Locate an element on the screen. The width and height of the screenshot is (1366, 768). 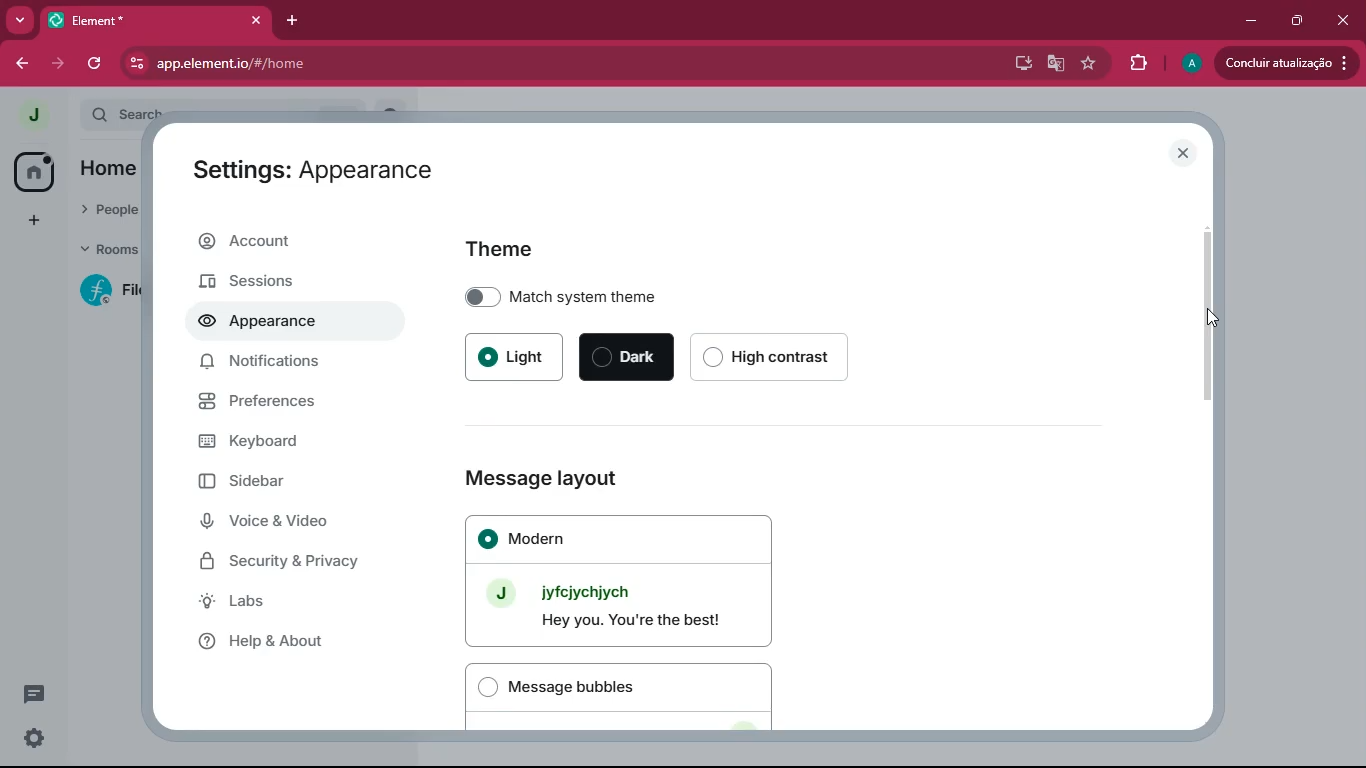
dark is located at coordinates (627, 359).